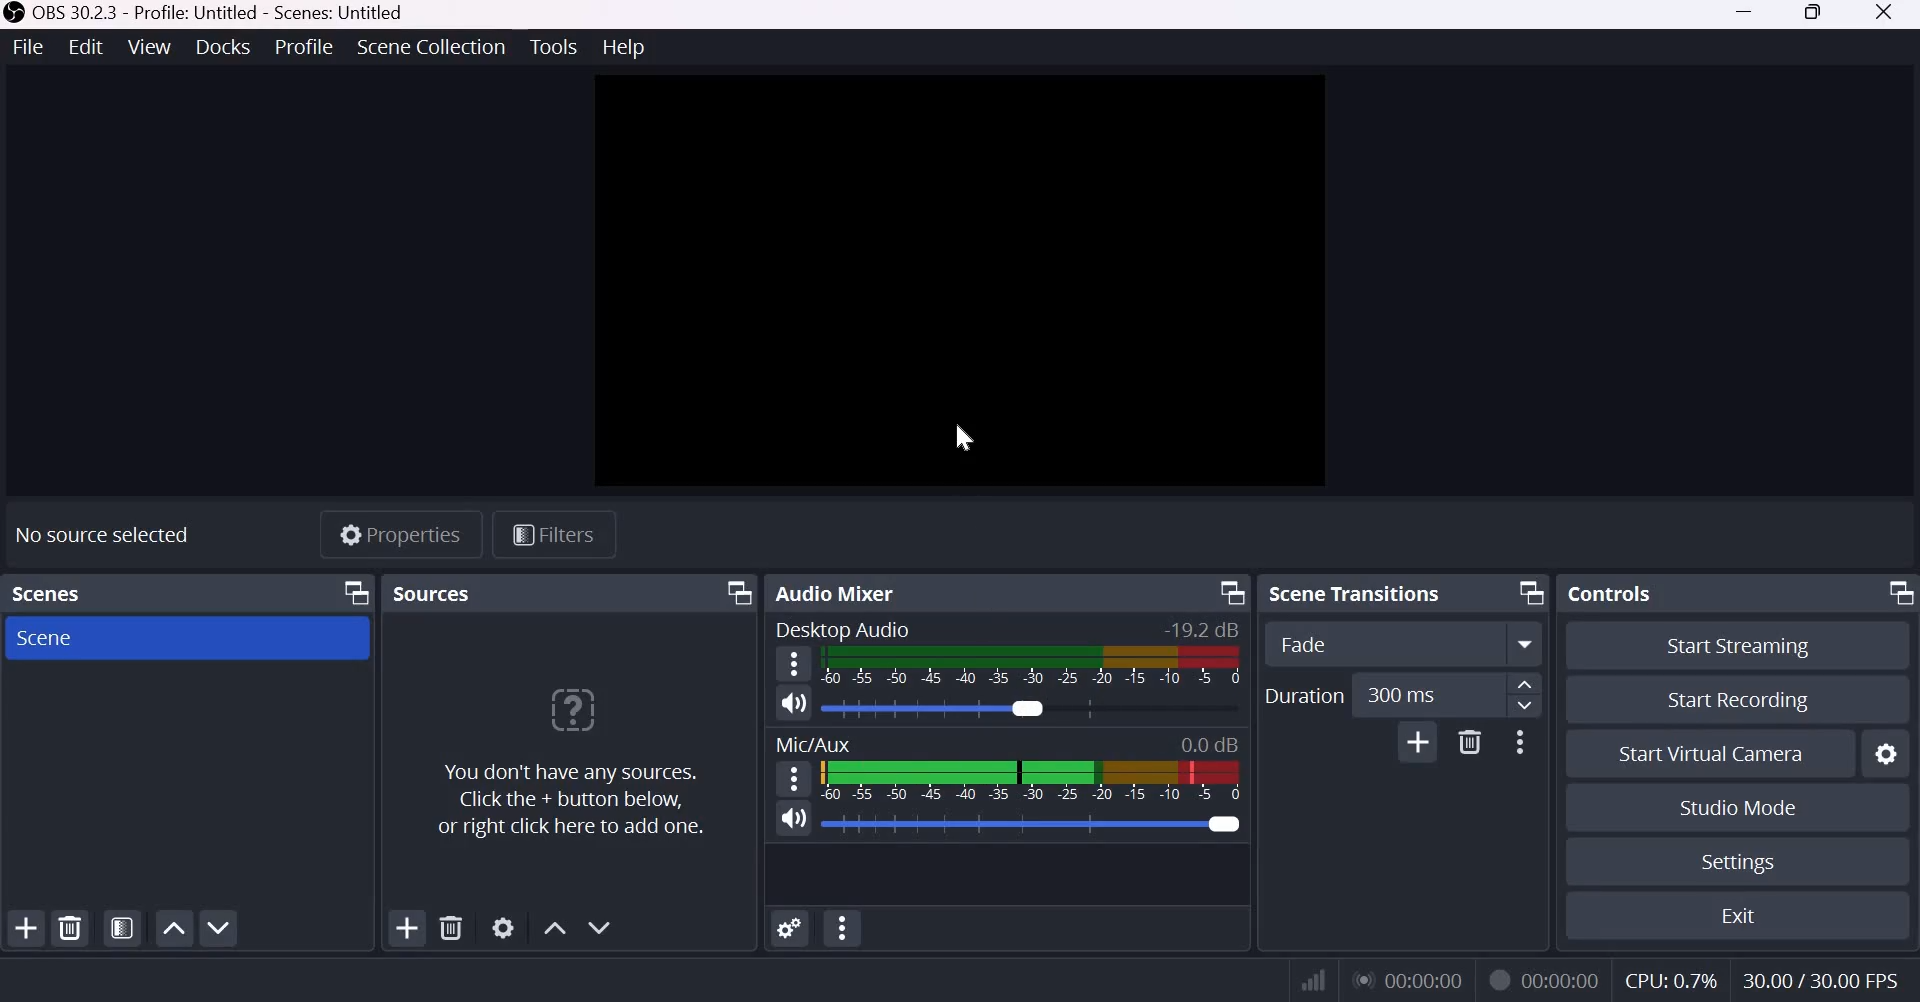 The height and width of the screenshot is (1002, 1920). Describe the element at coordinates (792, 664) in the screenshot. I see `hamburger menu` at that location.